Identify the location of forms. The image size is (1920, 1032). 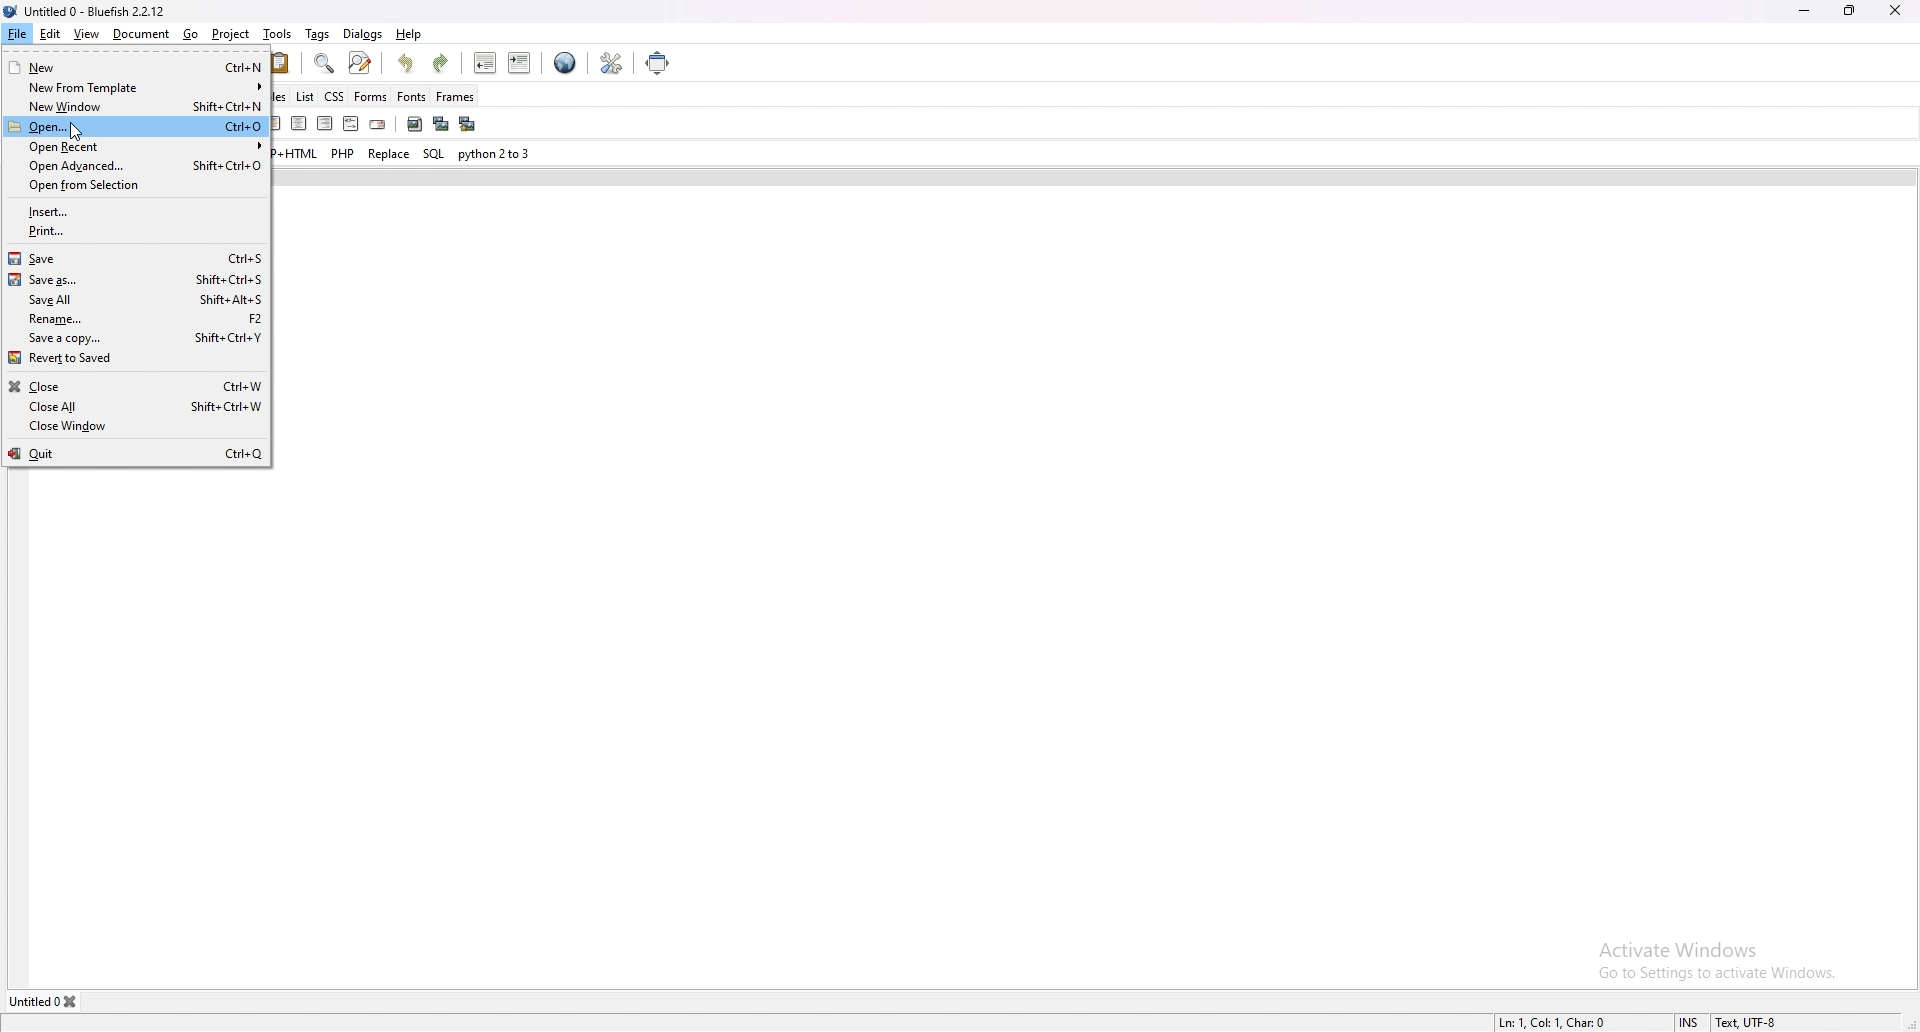
(371, 96).